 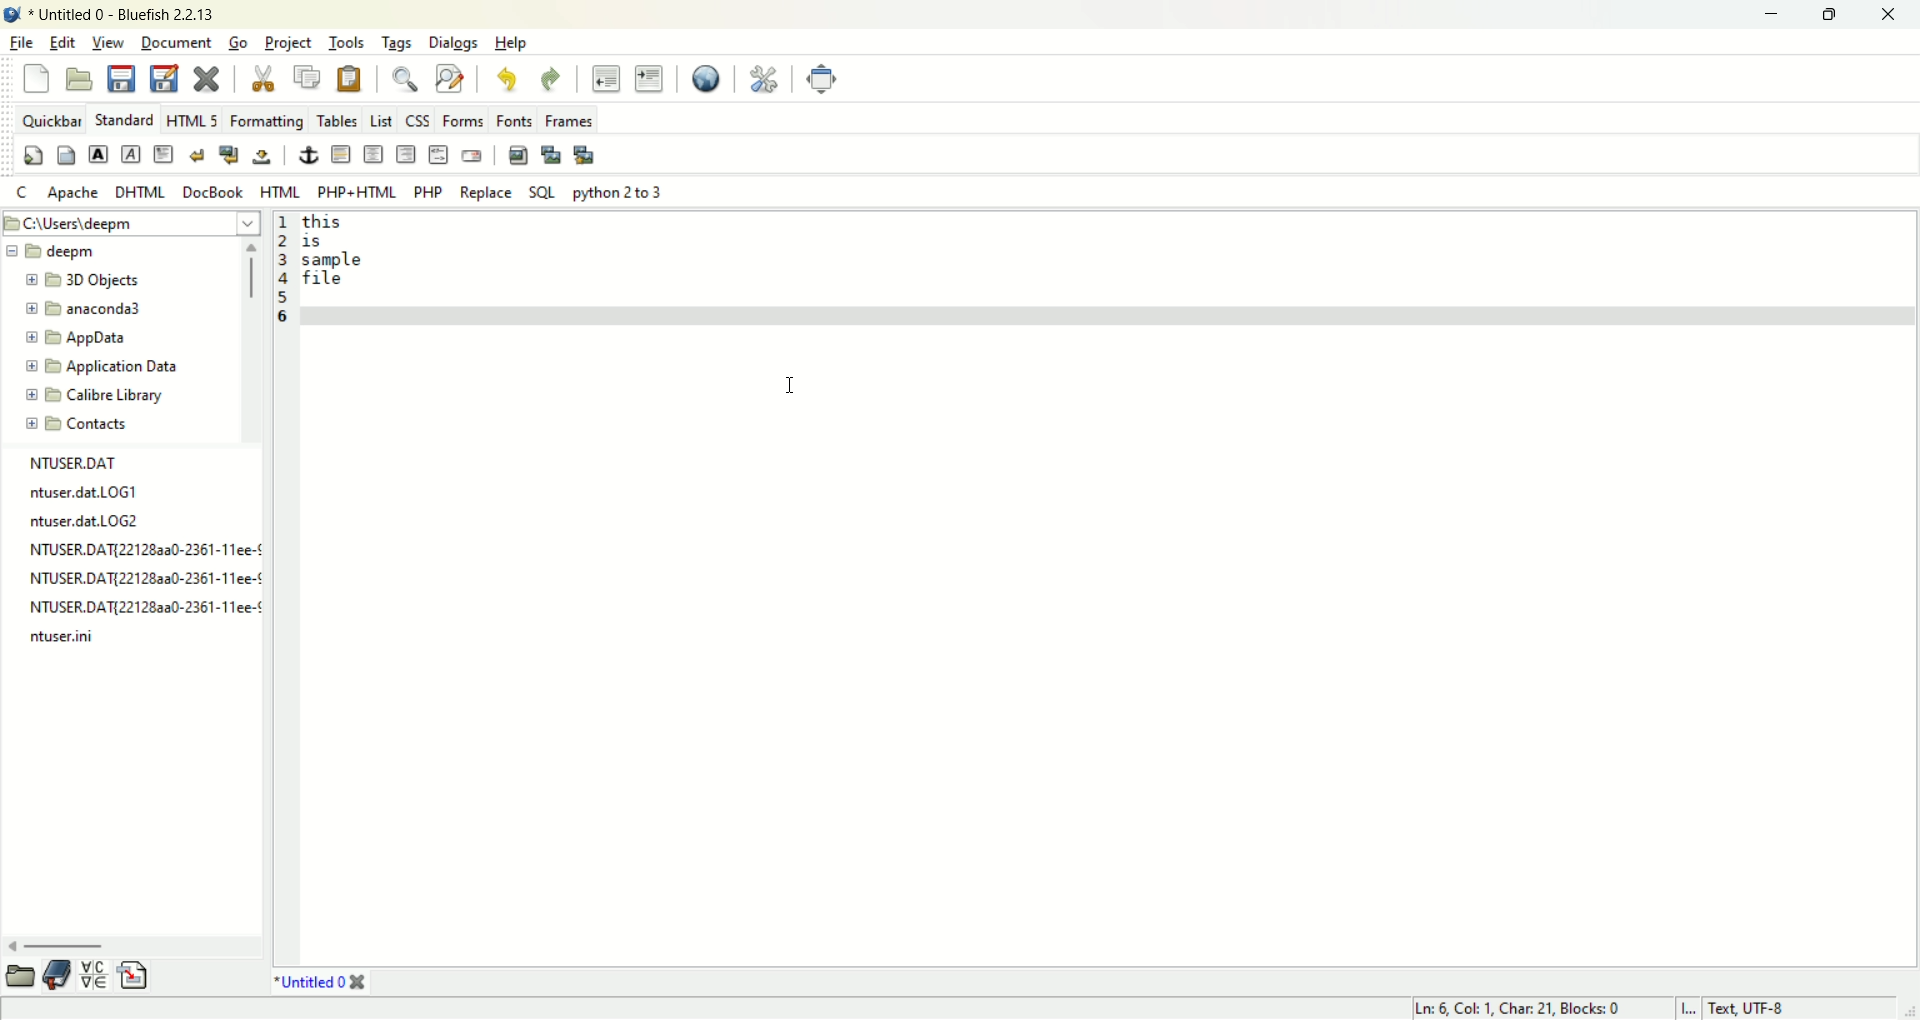 What do you see at coordinates (288, 40) in the screenshot?
I see `projects` at bounding box center [288, 40].